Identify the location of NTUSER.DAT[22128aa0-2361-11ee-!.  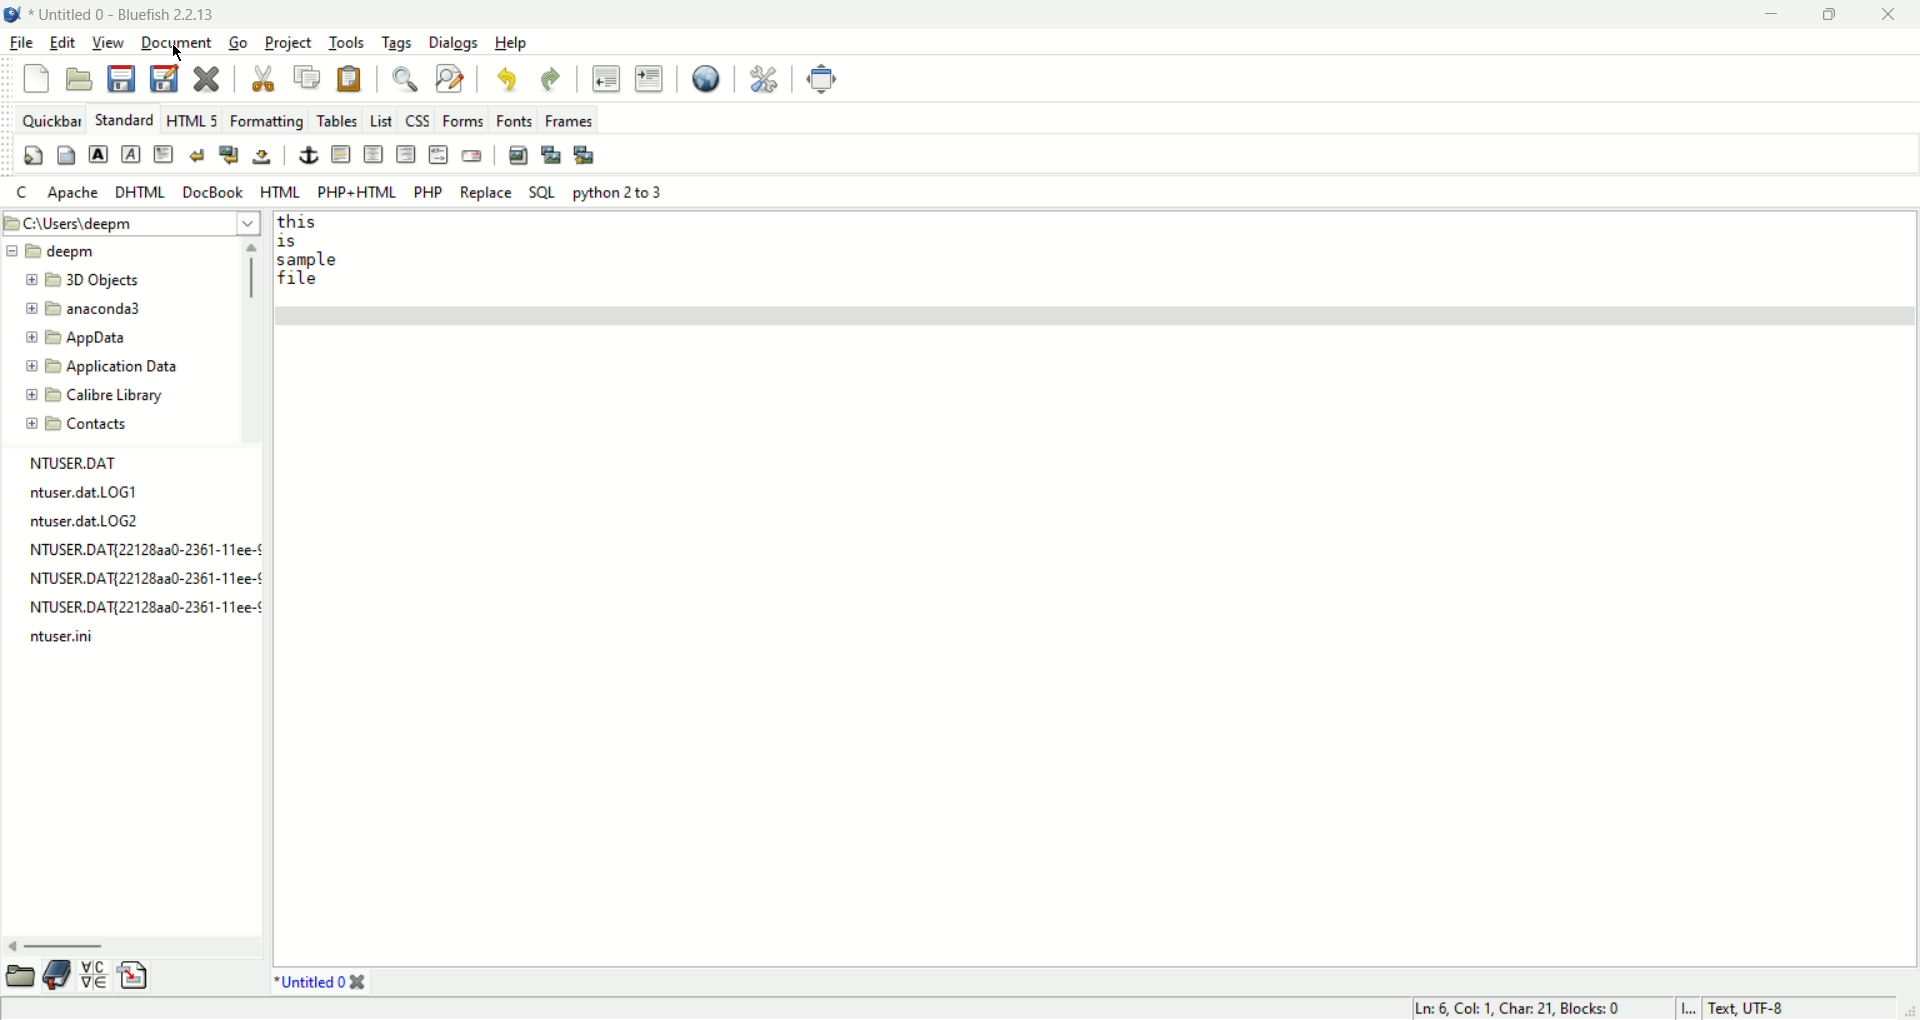
(144, 548).